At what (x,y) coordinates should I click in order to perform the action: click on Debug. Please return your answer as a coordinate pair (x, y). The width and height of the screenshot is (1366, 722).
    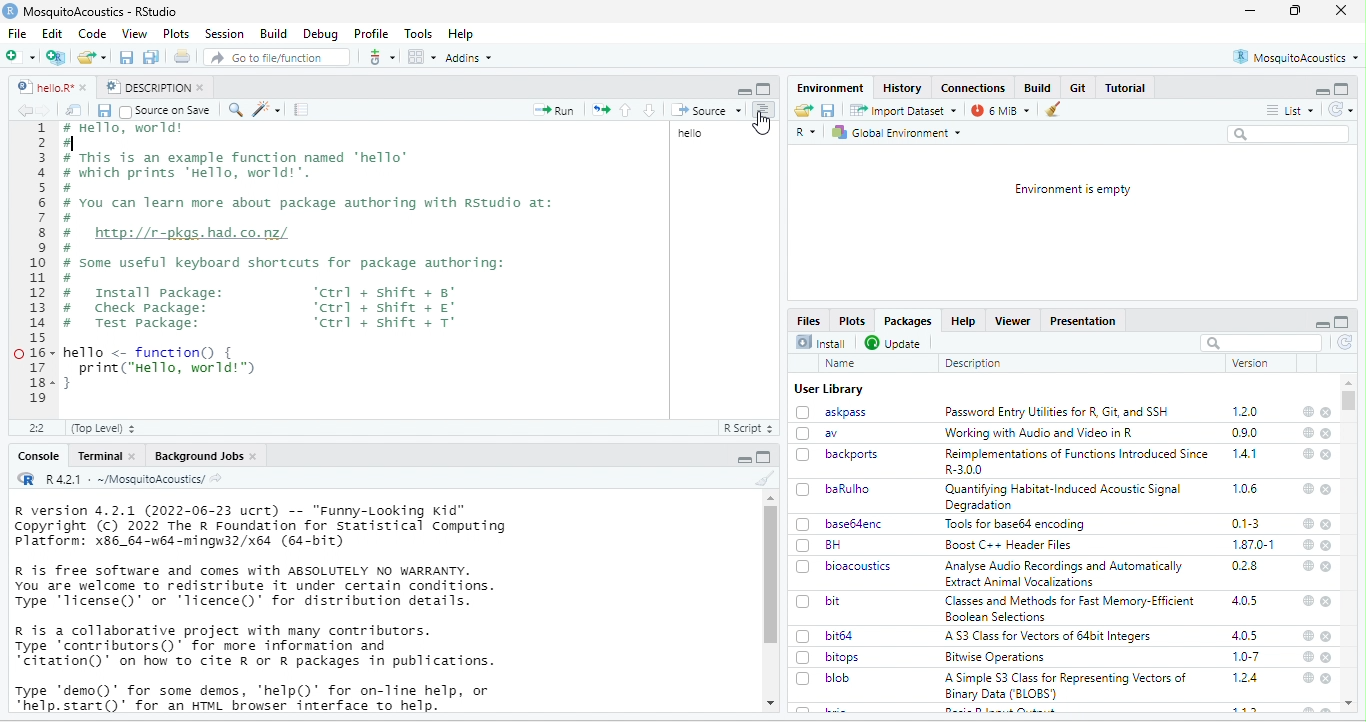
    Looking at the image, I should click on (321, 35).